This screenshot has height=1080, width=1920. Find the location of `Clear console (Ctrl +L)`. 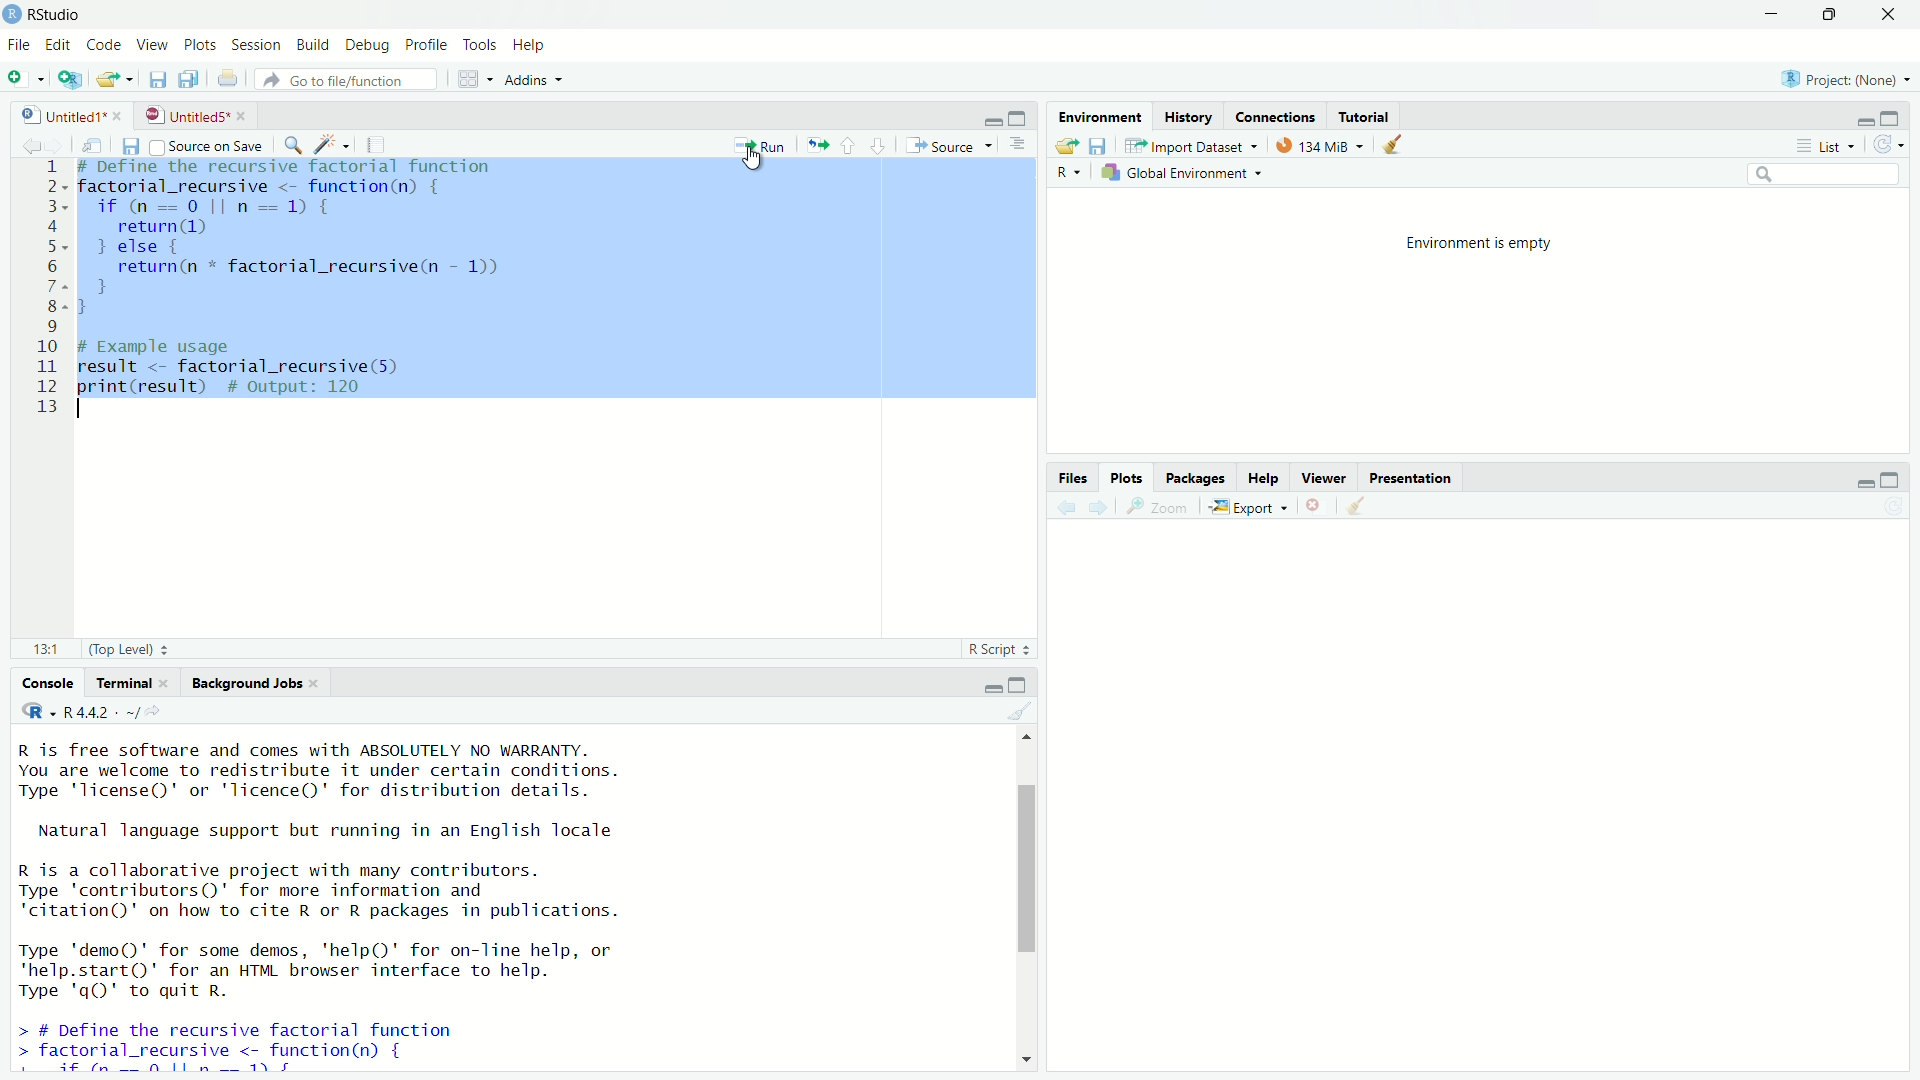

Clear console (Ctrl +L) is located at coordinates (1361, 503).